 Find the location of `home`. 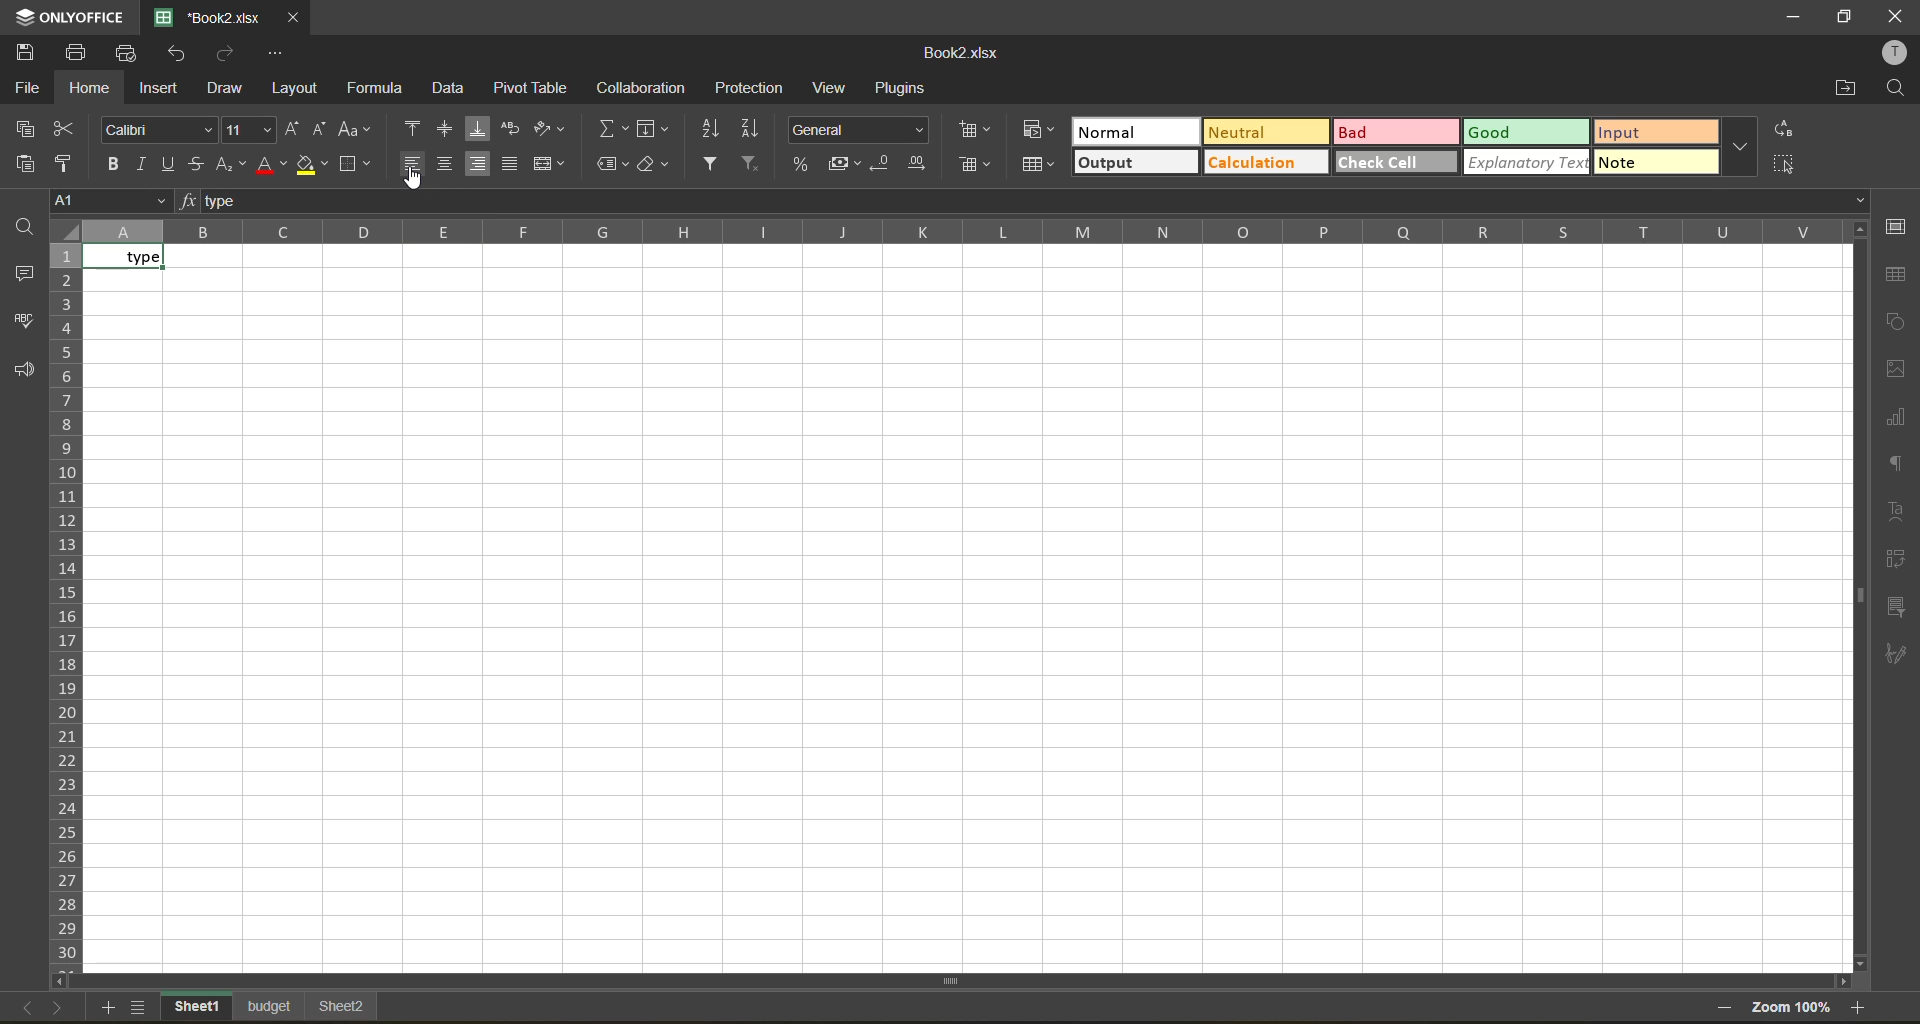

home is located at coordinates (90, 86).